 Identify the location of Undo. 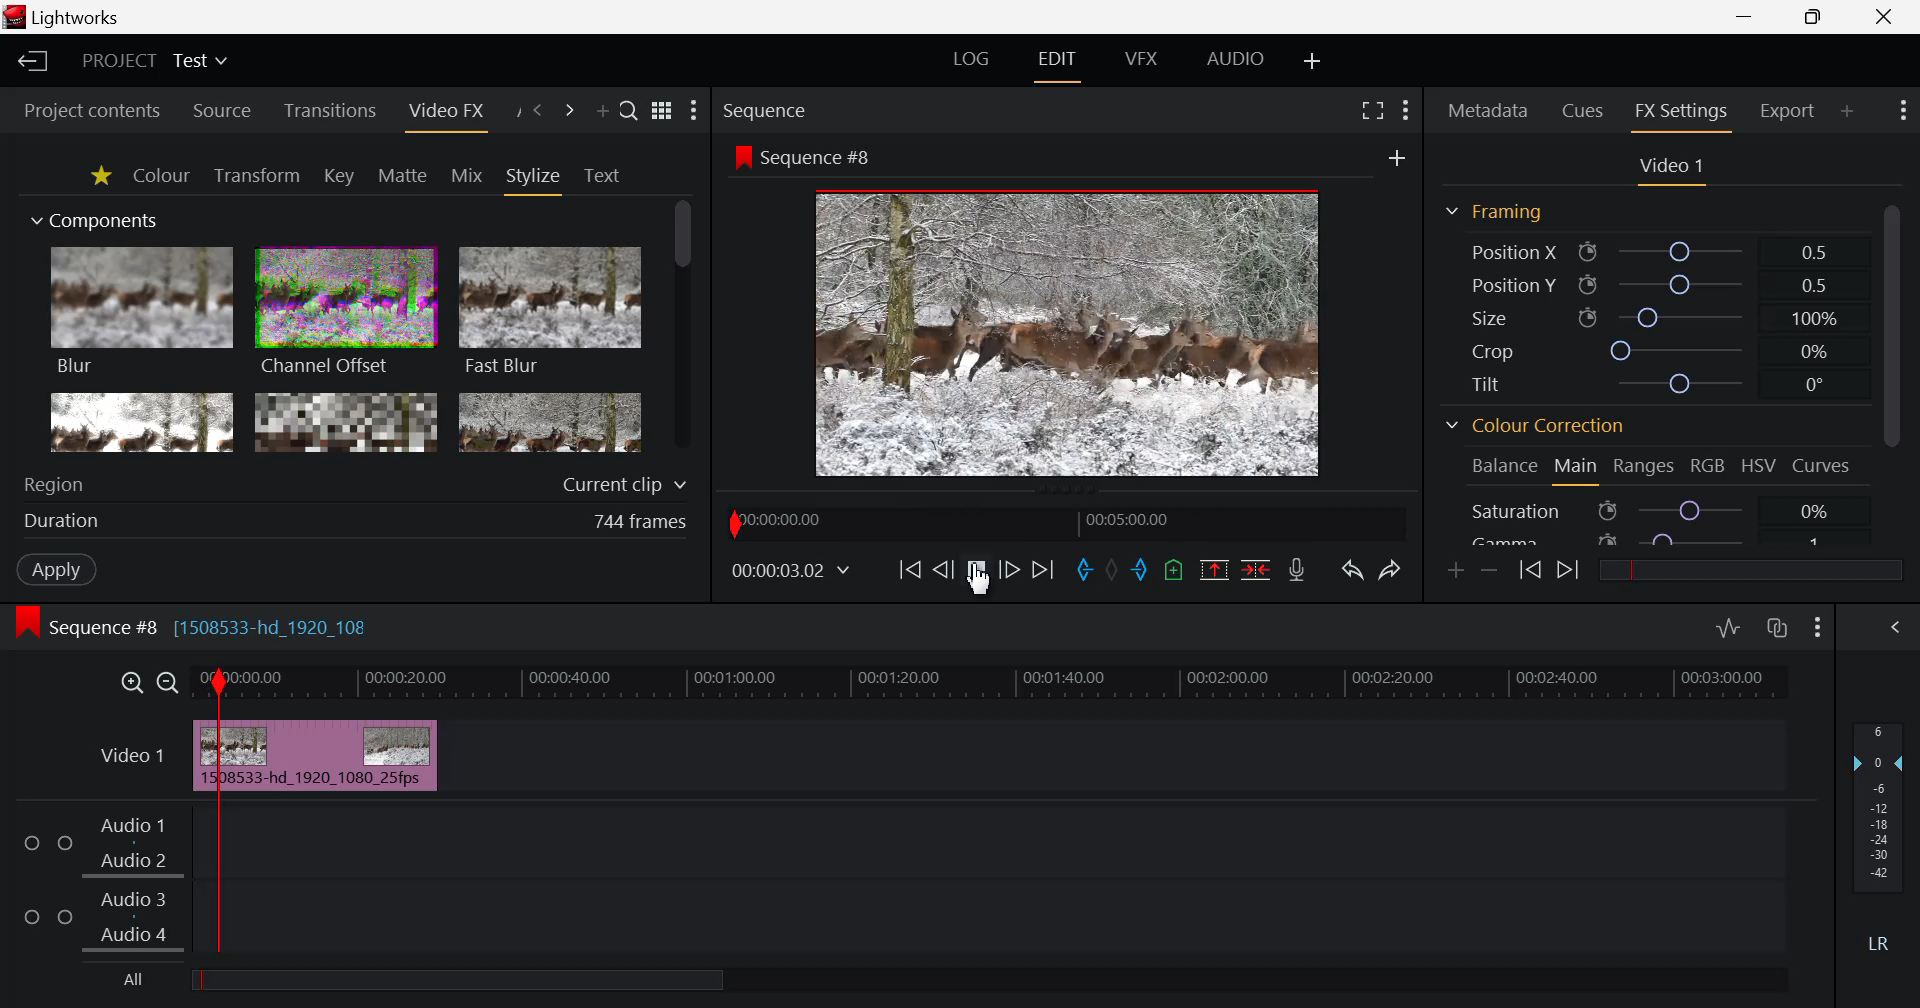
(1352, 572).